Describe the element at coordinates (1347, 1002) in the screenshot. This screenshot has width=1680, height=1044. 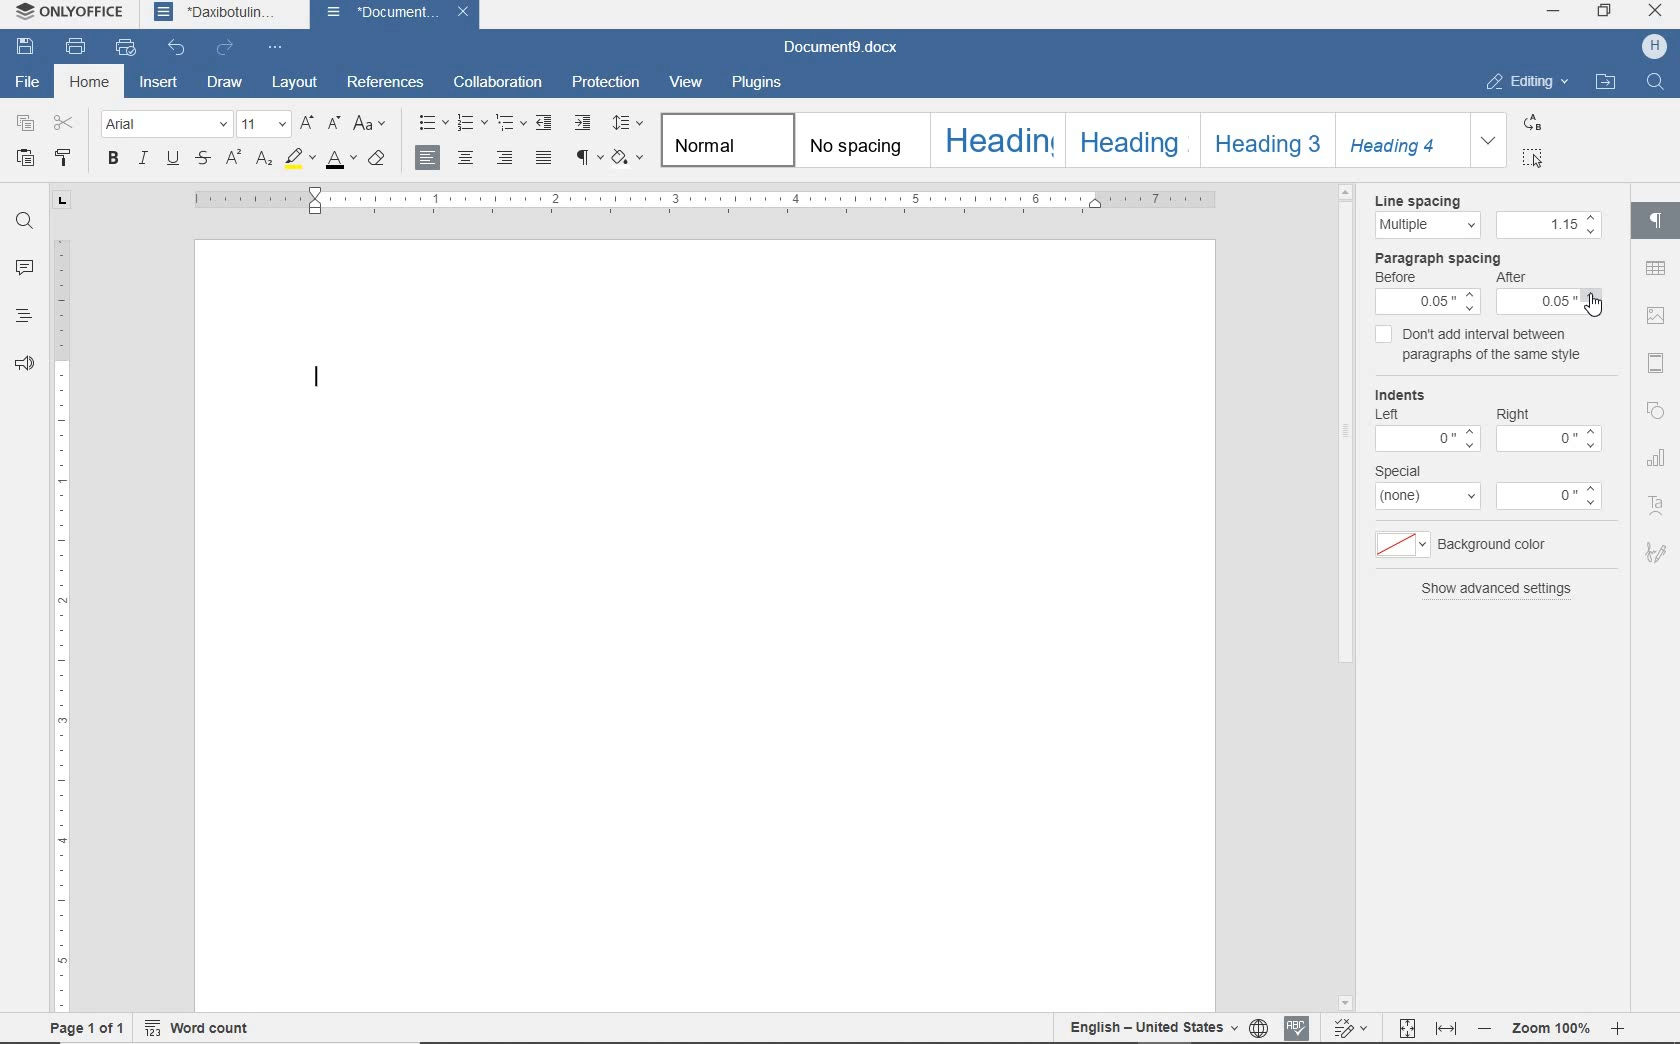
I see `scroll down` at that location.